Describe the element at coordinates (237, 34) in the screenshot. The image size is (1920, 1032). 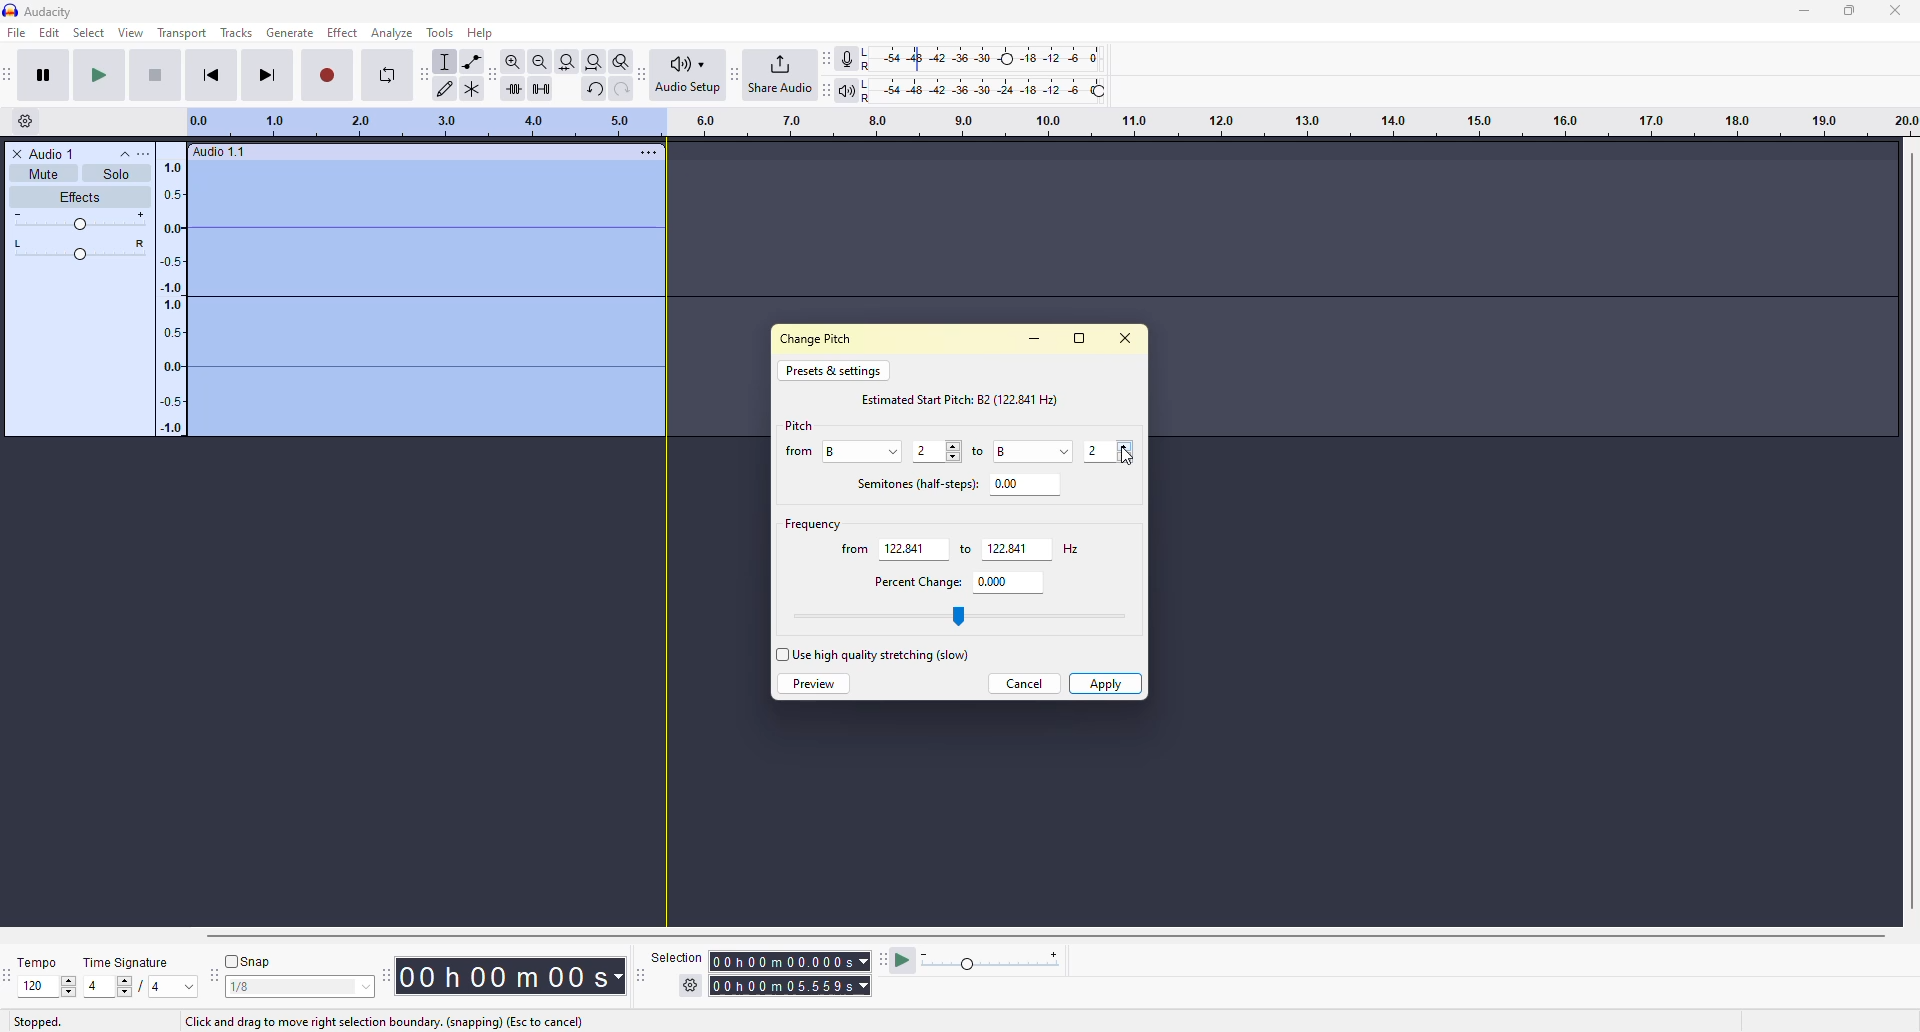
I see `tracks` at that location.